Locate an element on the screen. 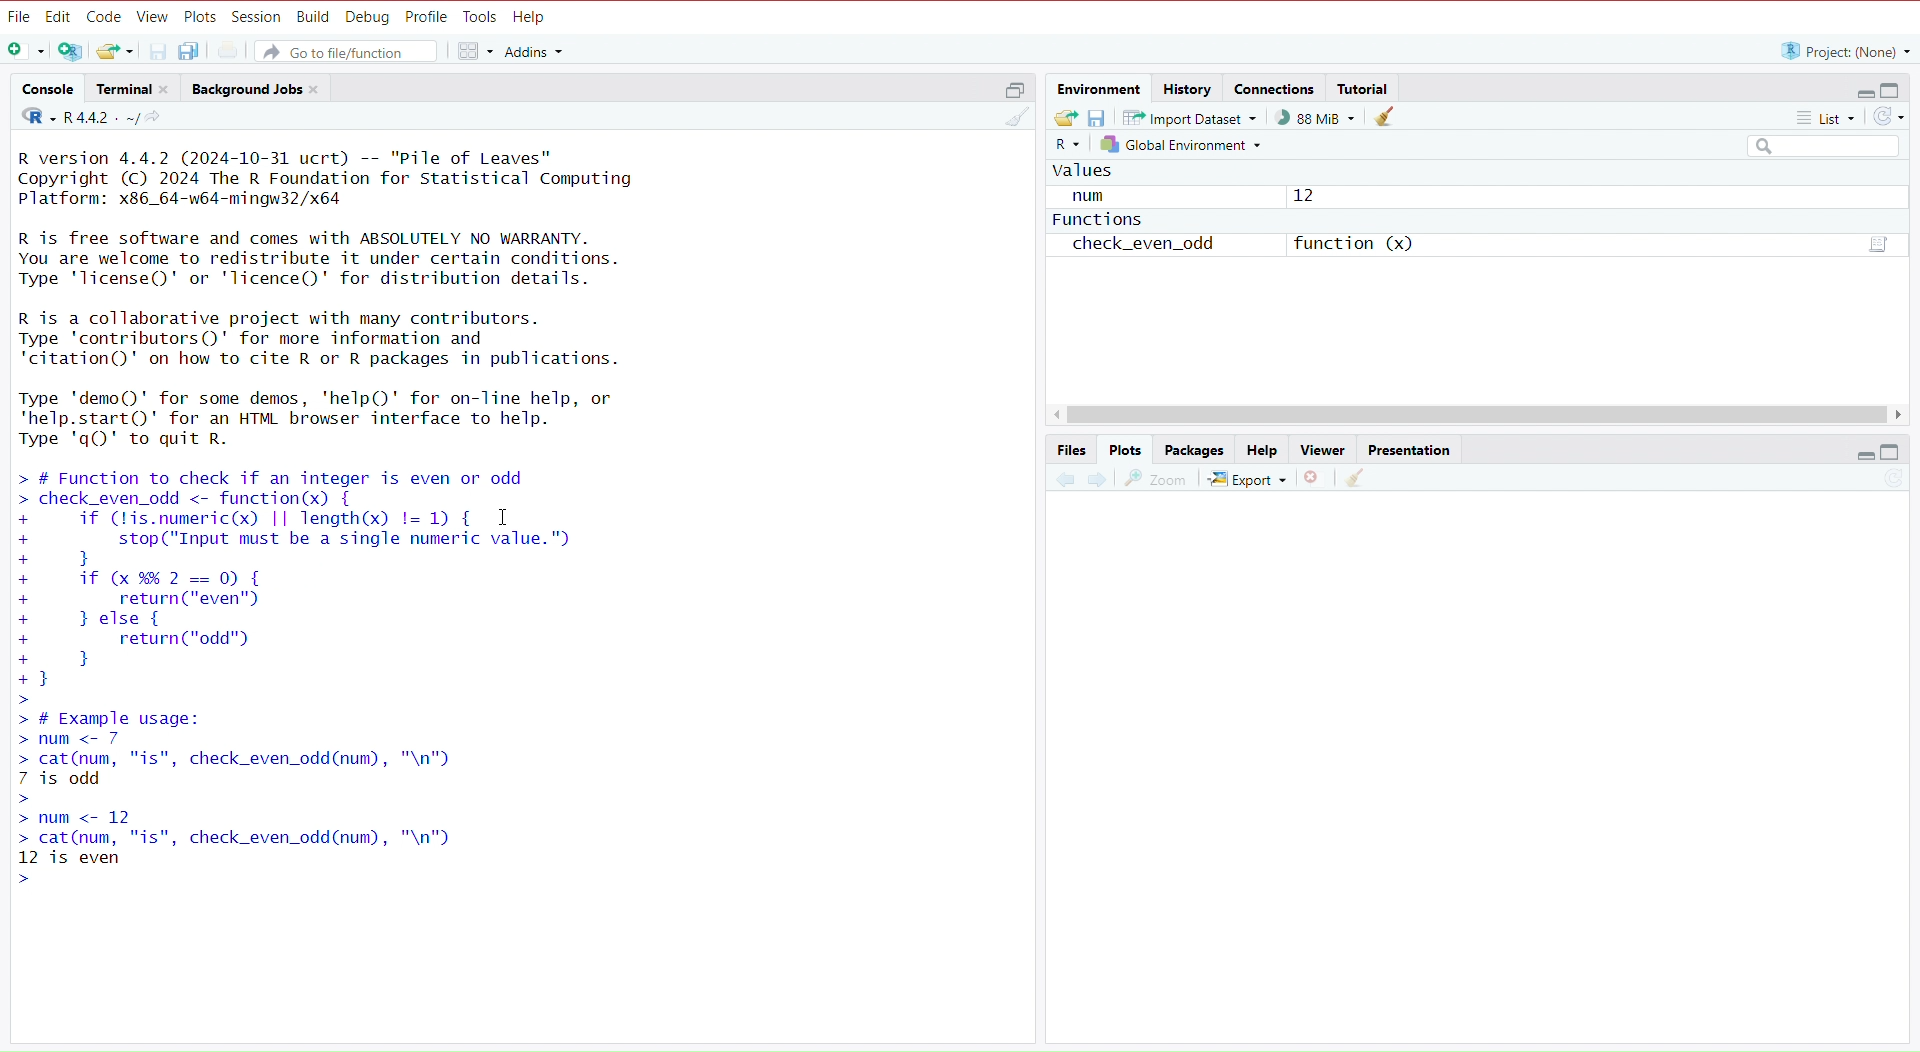  project (None) is located at coordinates (1843, 51).